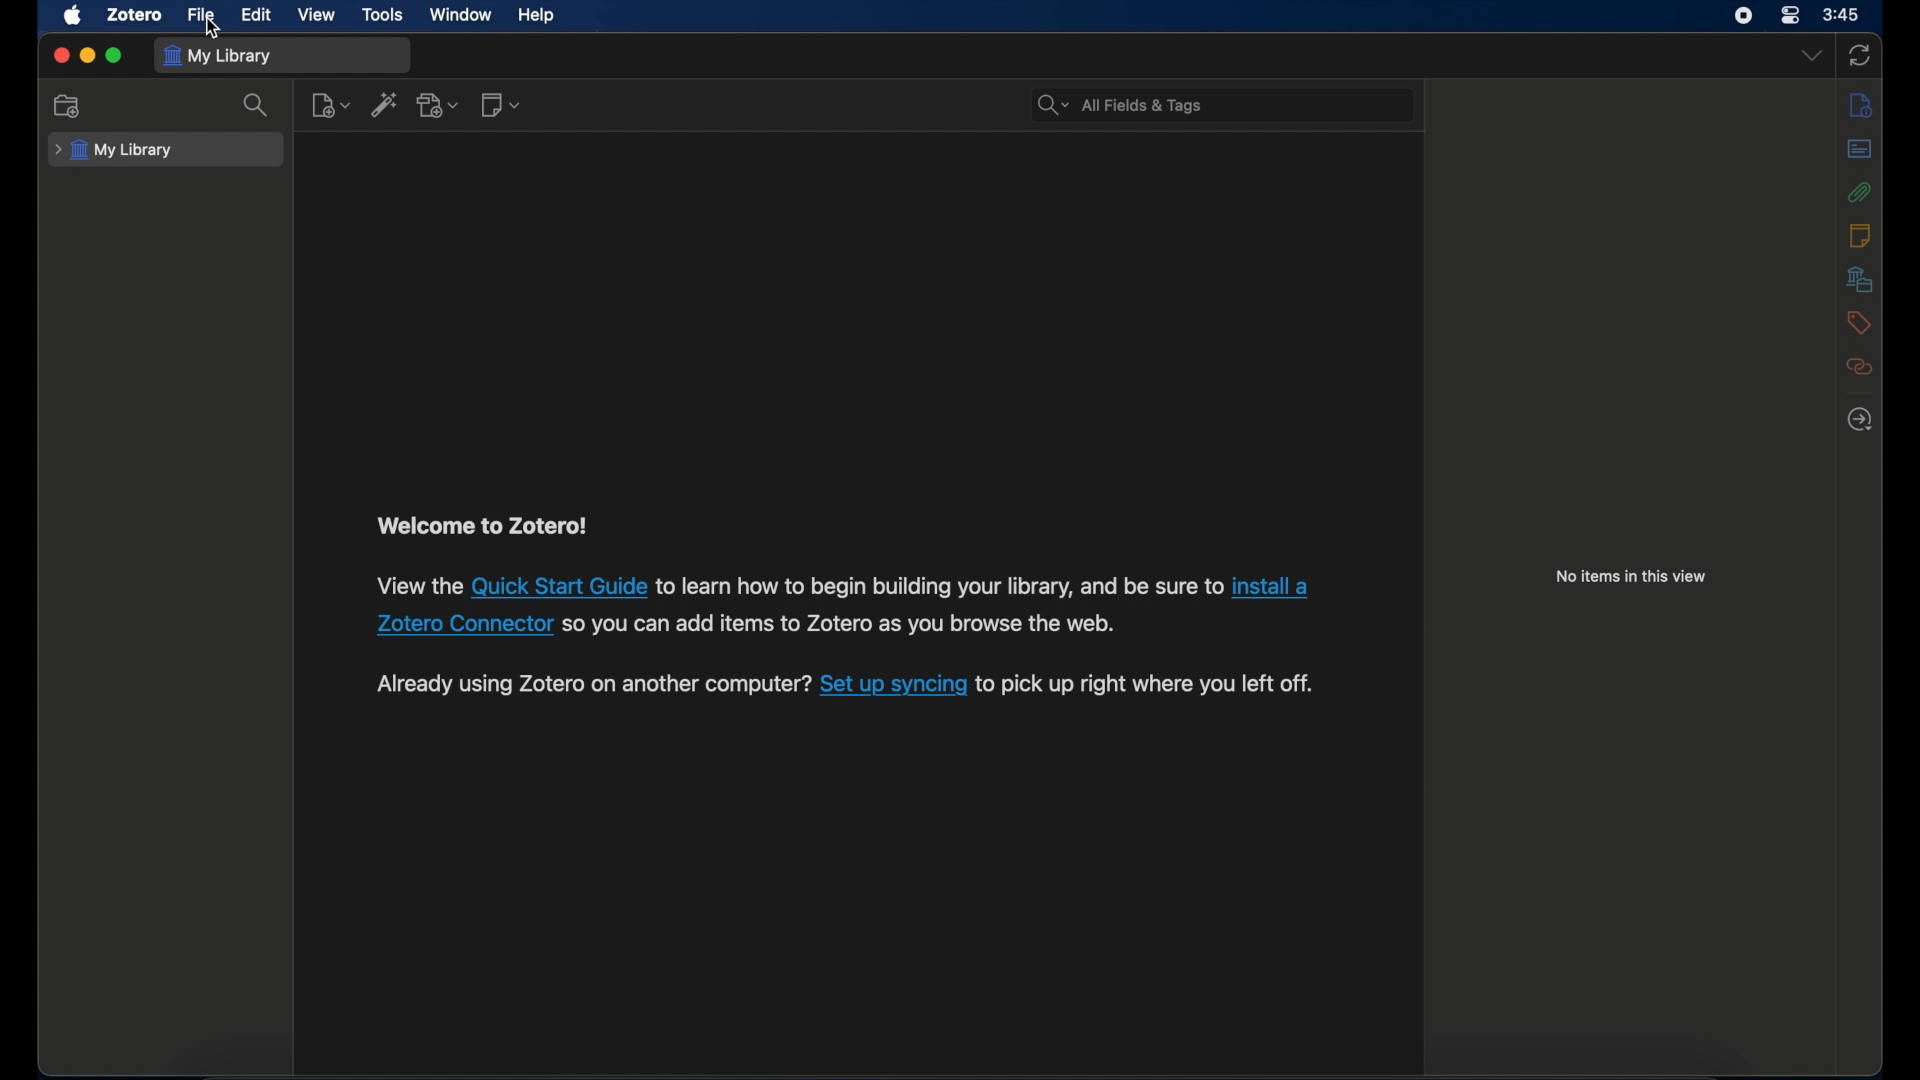 This screenshot has width=1920, height=1080. What do you see at coordinates (503, 106) in the screenshot?
I see `new notes` at bounding box center [503, 106].